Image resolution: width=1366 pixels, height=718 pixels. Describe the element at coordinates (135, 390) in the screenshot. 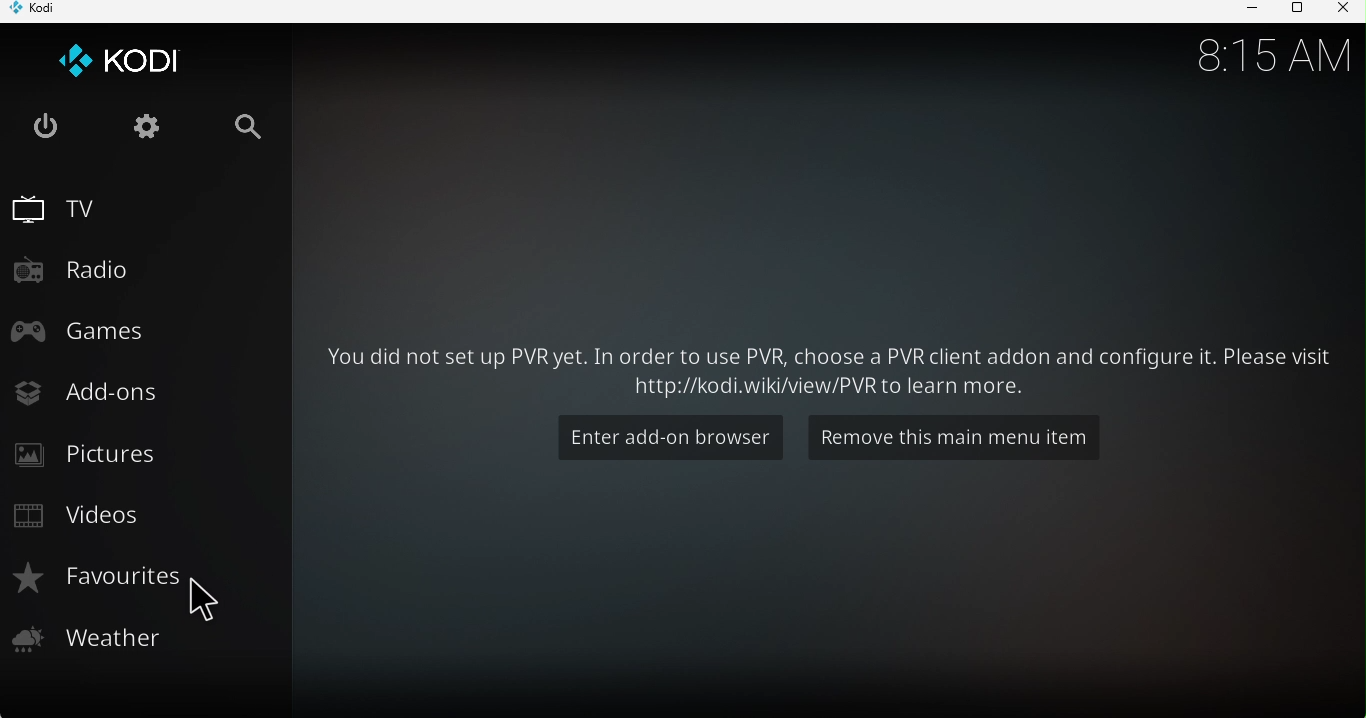

I see `Add-ons` at that location.